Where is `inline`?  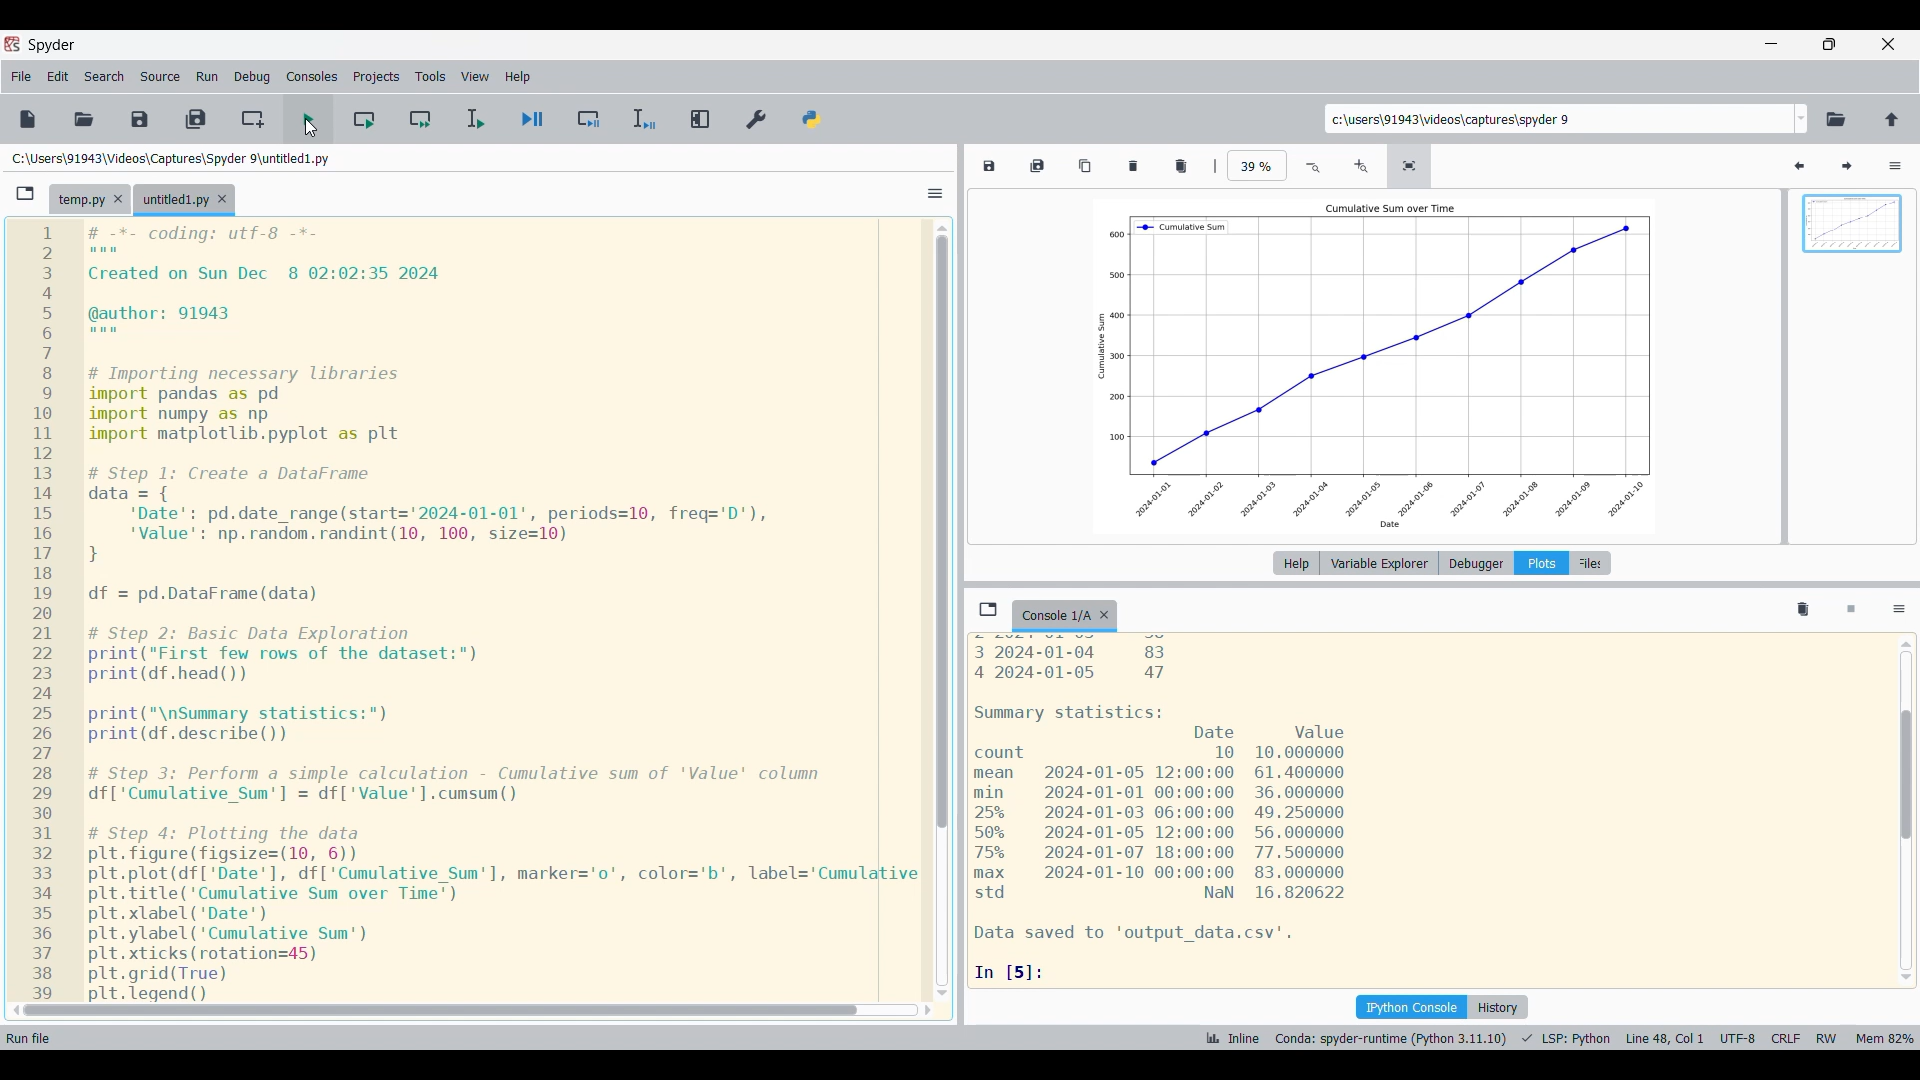
inline is located at coordinates (1229, 1039).